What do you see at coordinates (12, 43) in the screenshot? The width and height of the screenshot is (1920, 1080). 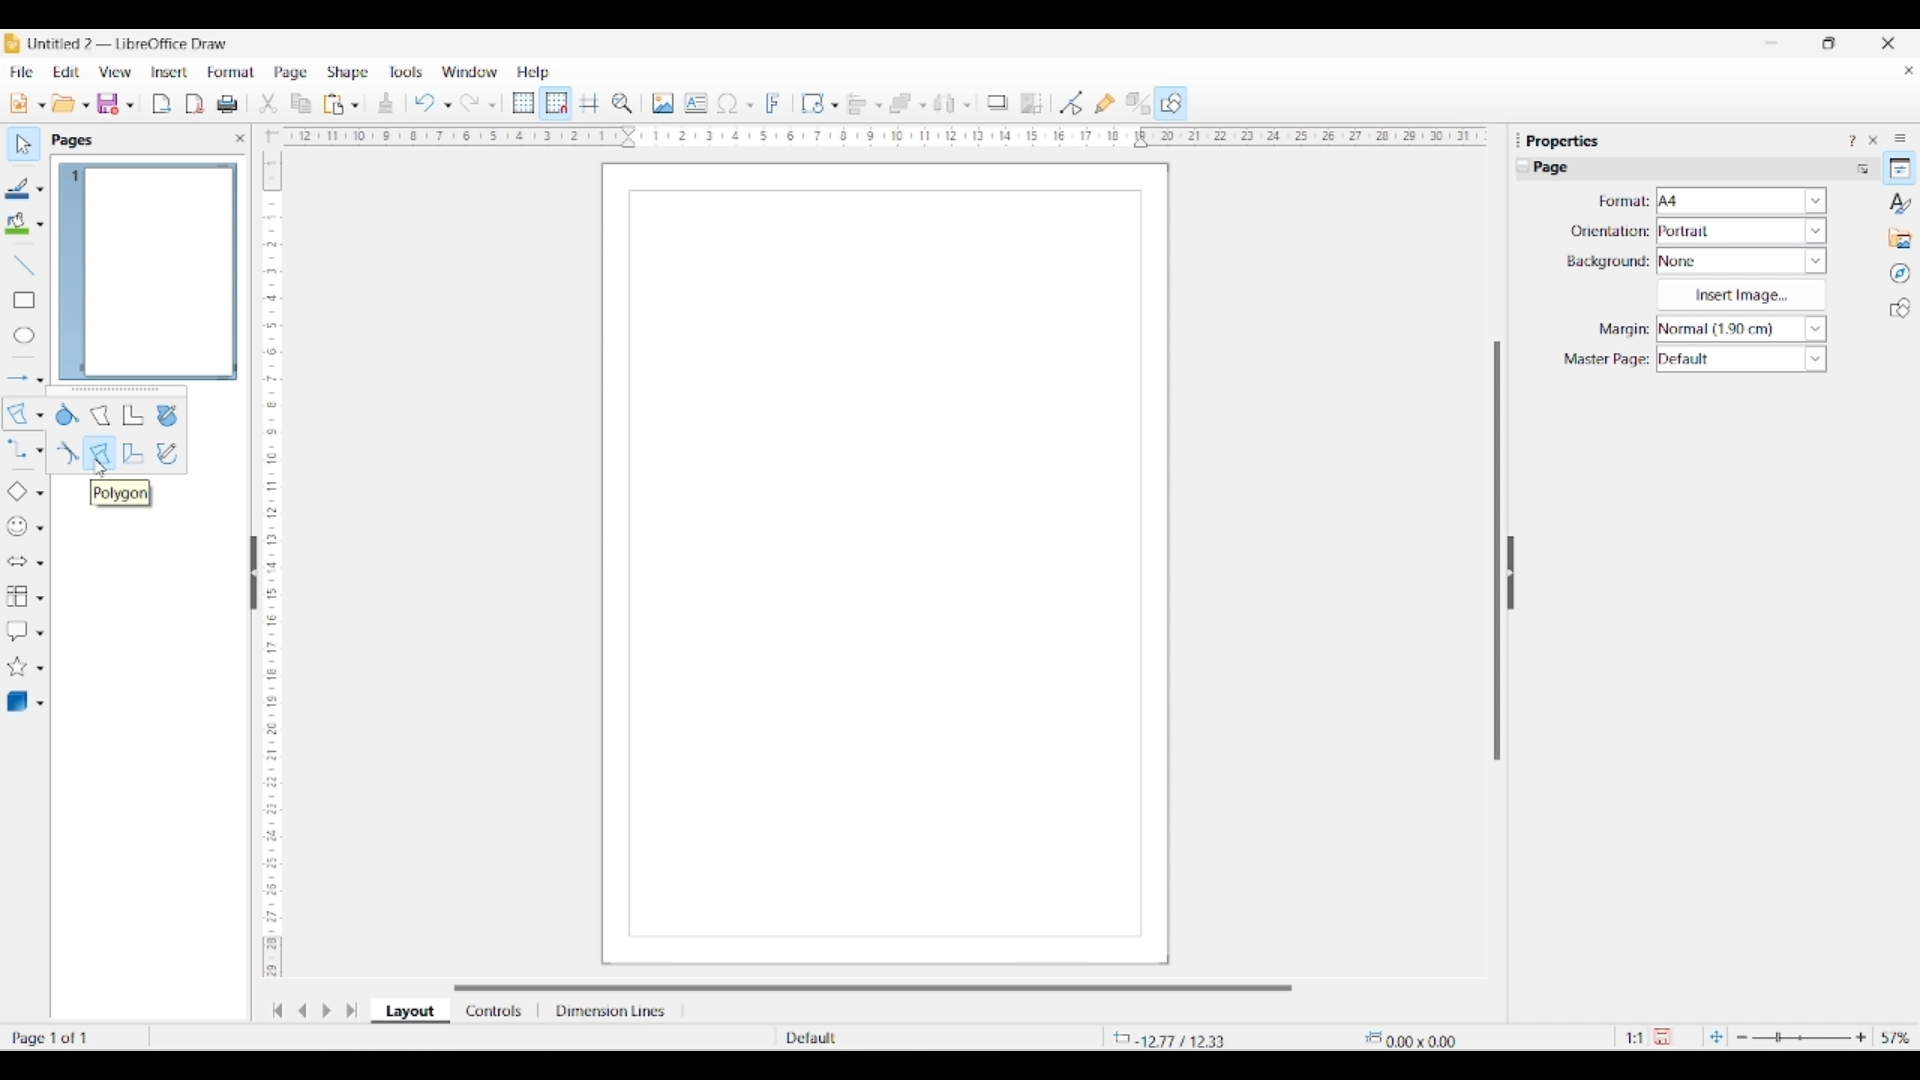 I see `Software logo` at bounding box center [12, 43].